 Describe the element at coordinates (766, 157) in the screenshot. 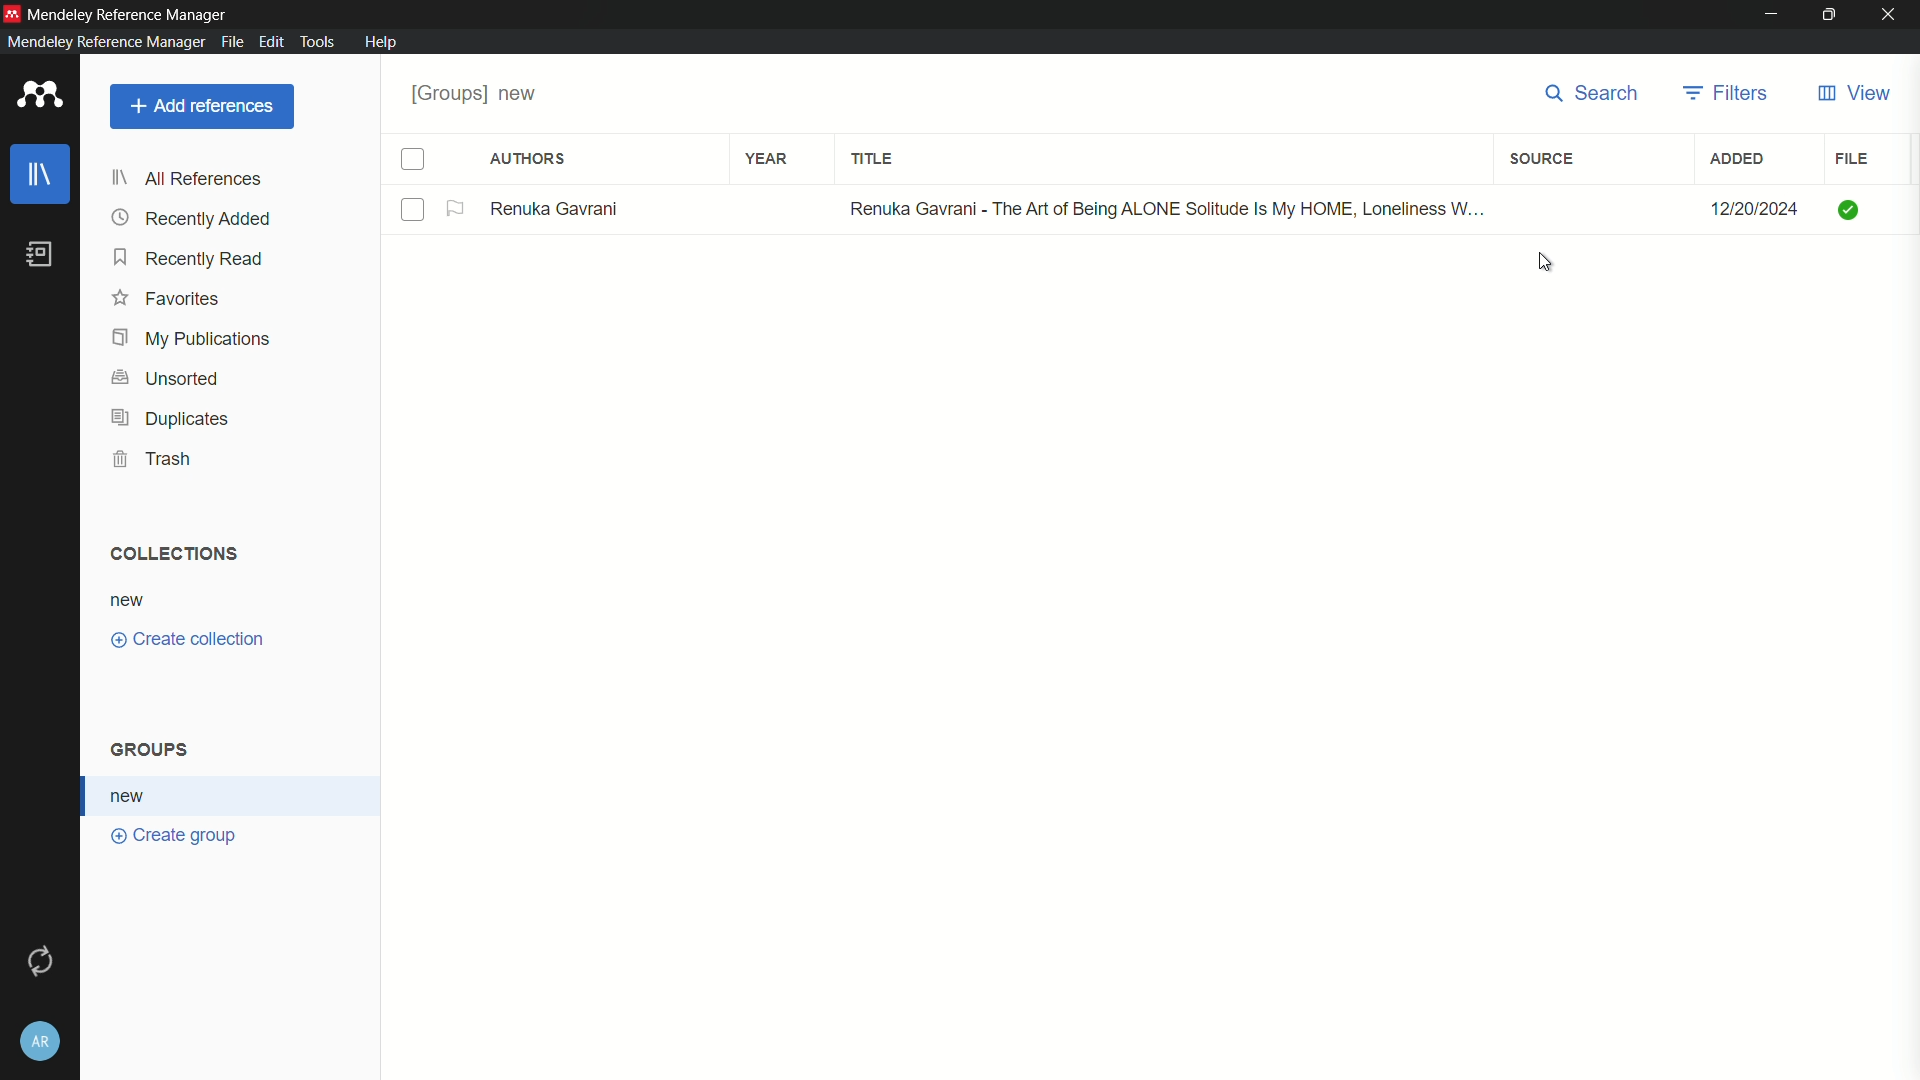

I see `year` at that location.